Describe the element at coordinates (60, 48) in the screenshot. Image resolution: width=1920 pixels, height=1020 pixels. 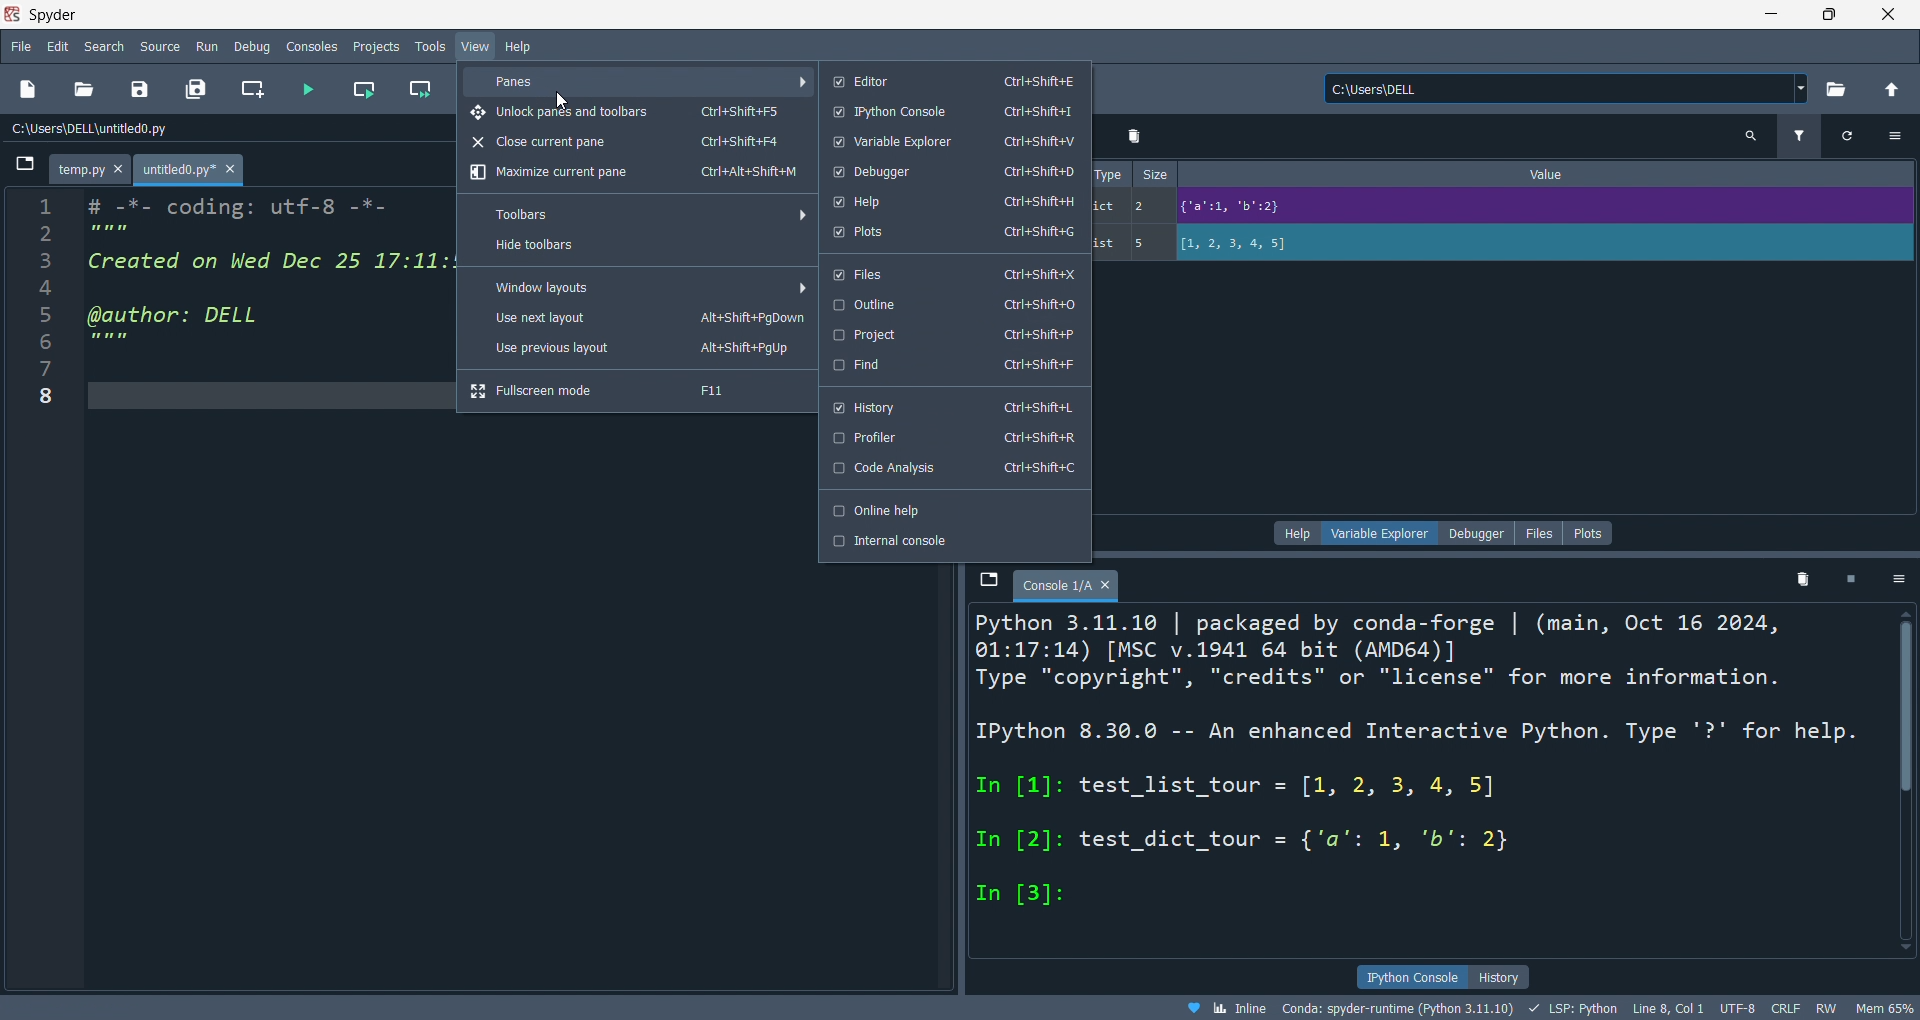
I see `edit` at that location.